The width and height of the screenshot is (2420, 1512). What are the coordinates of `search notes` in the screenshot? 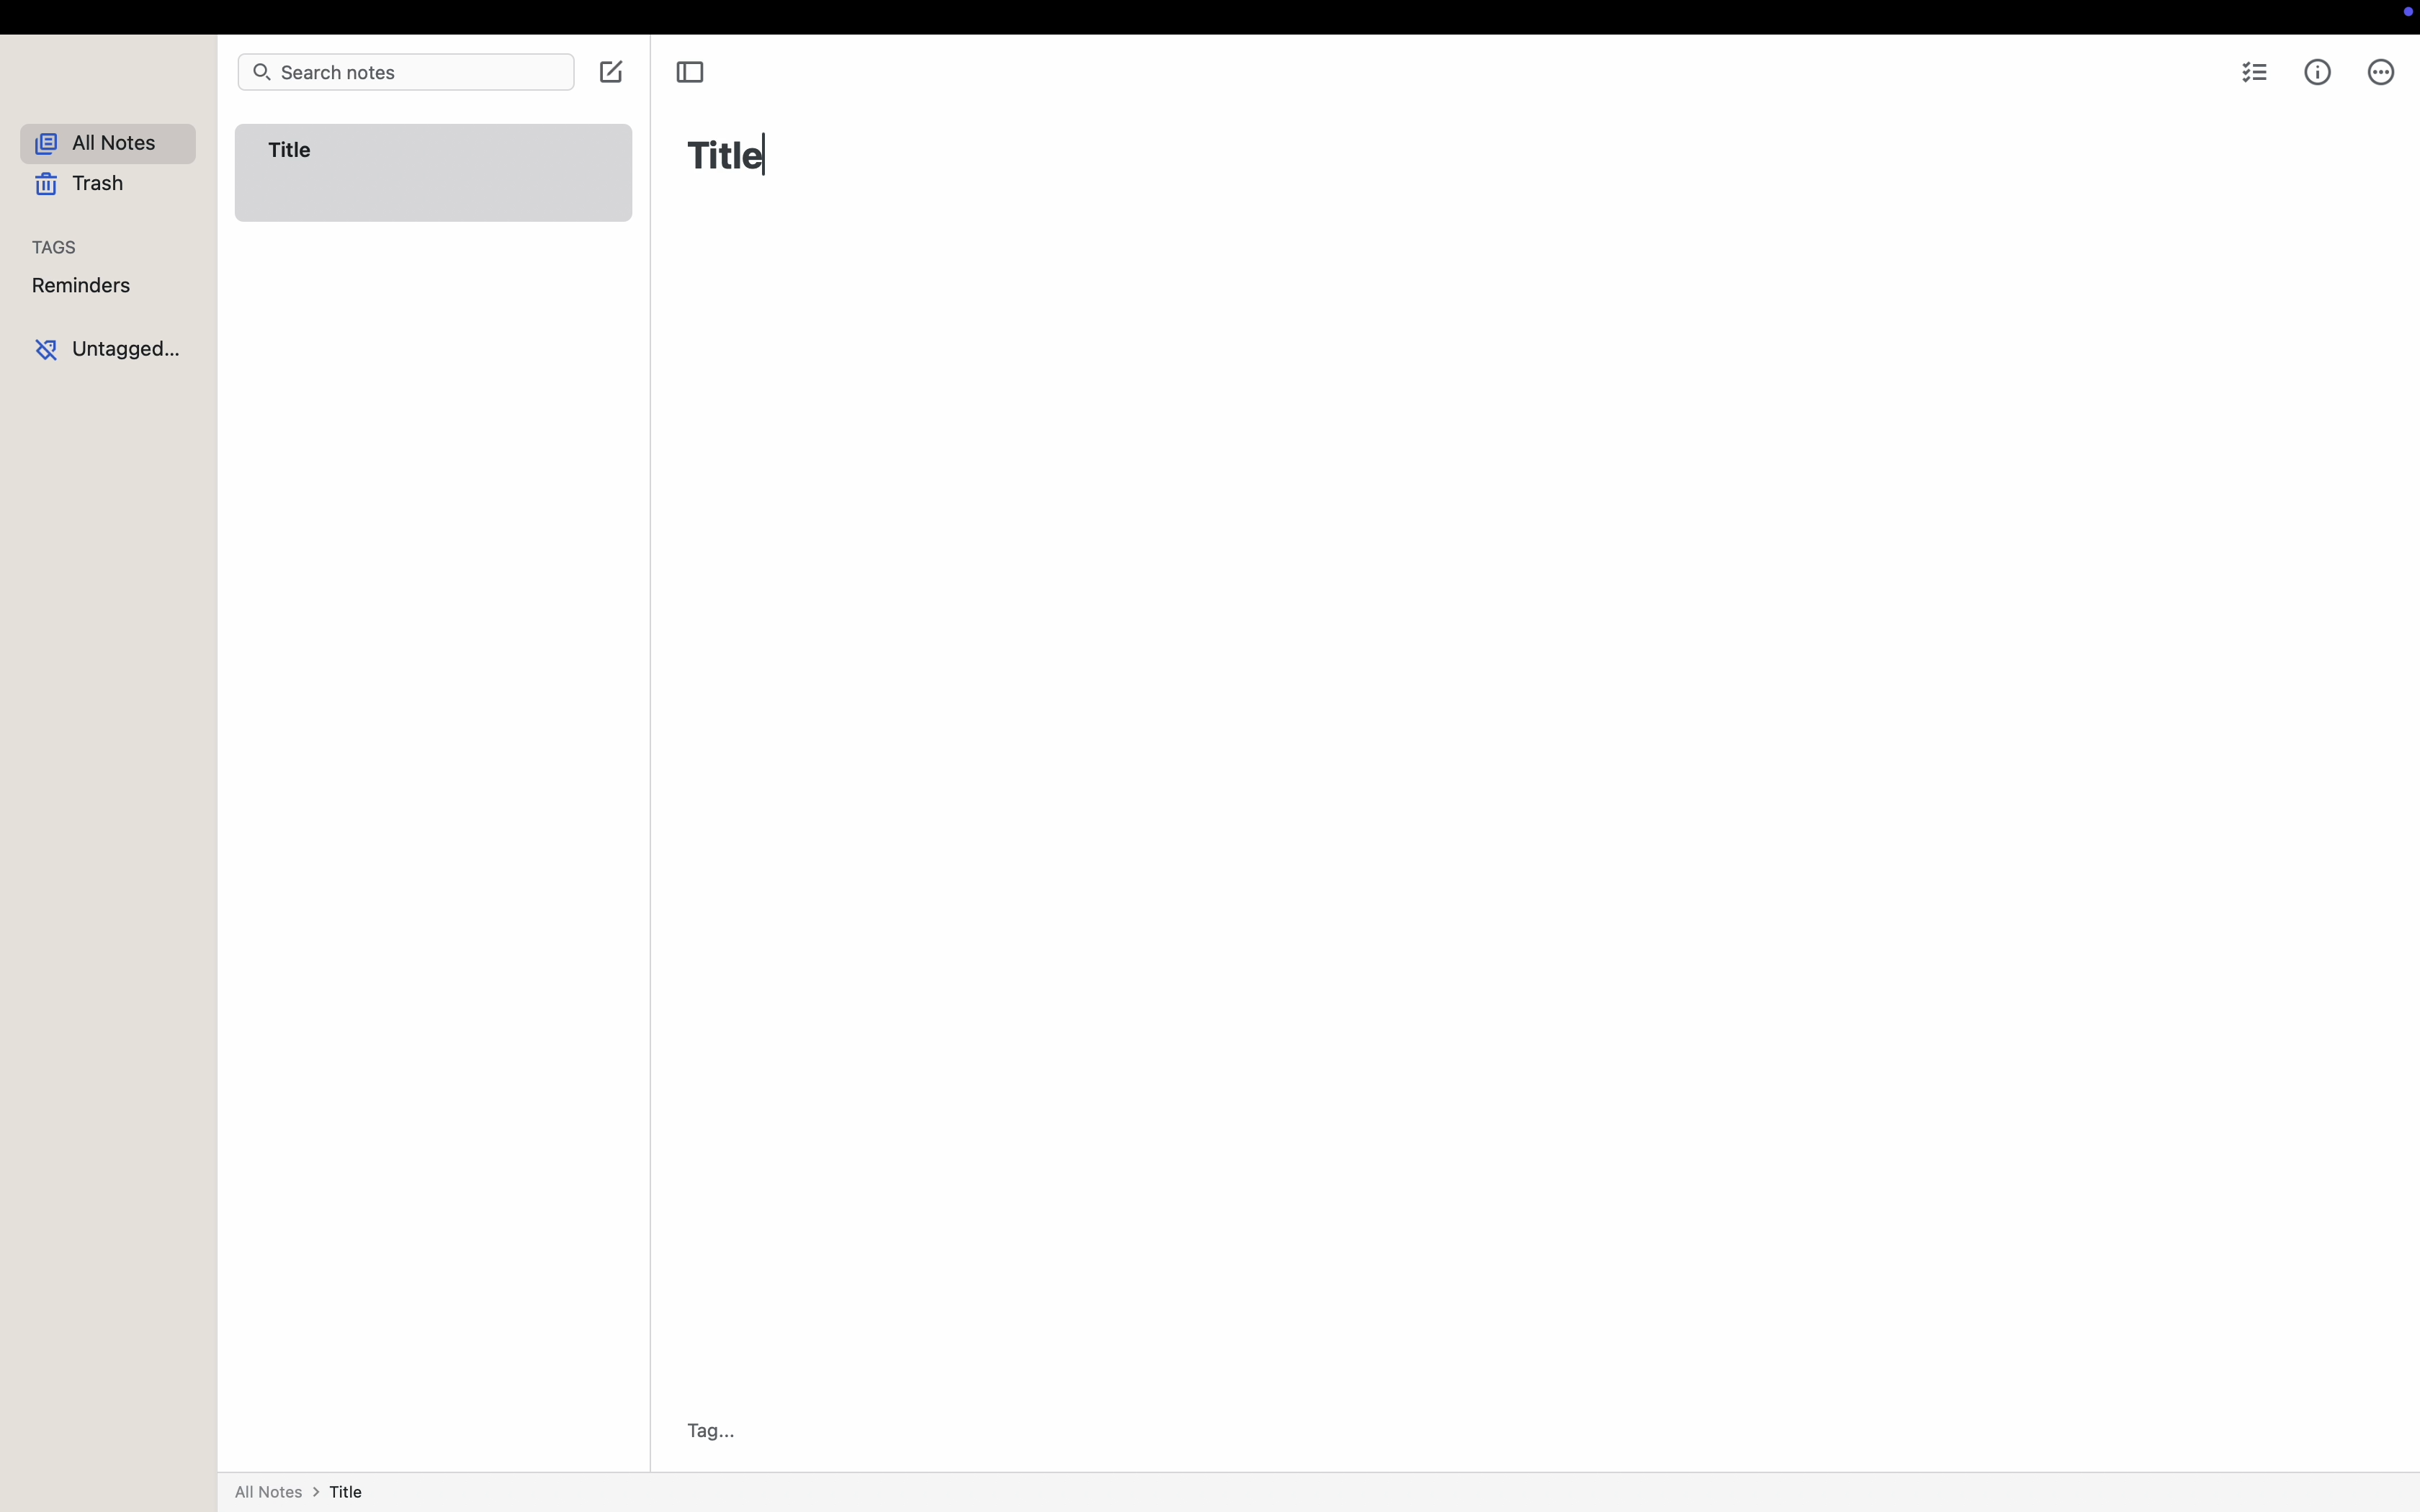 It's located at (405, 73).